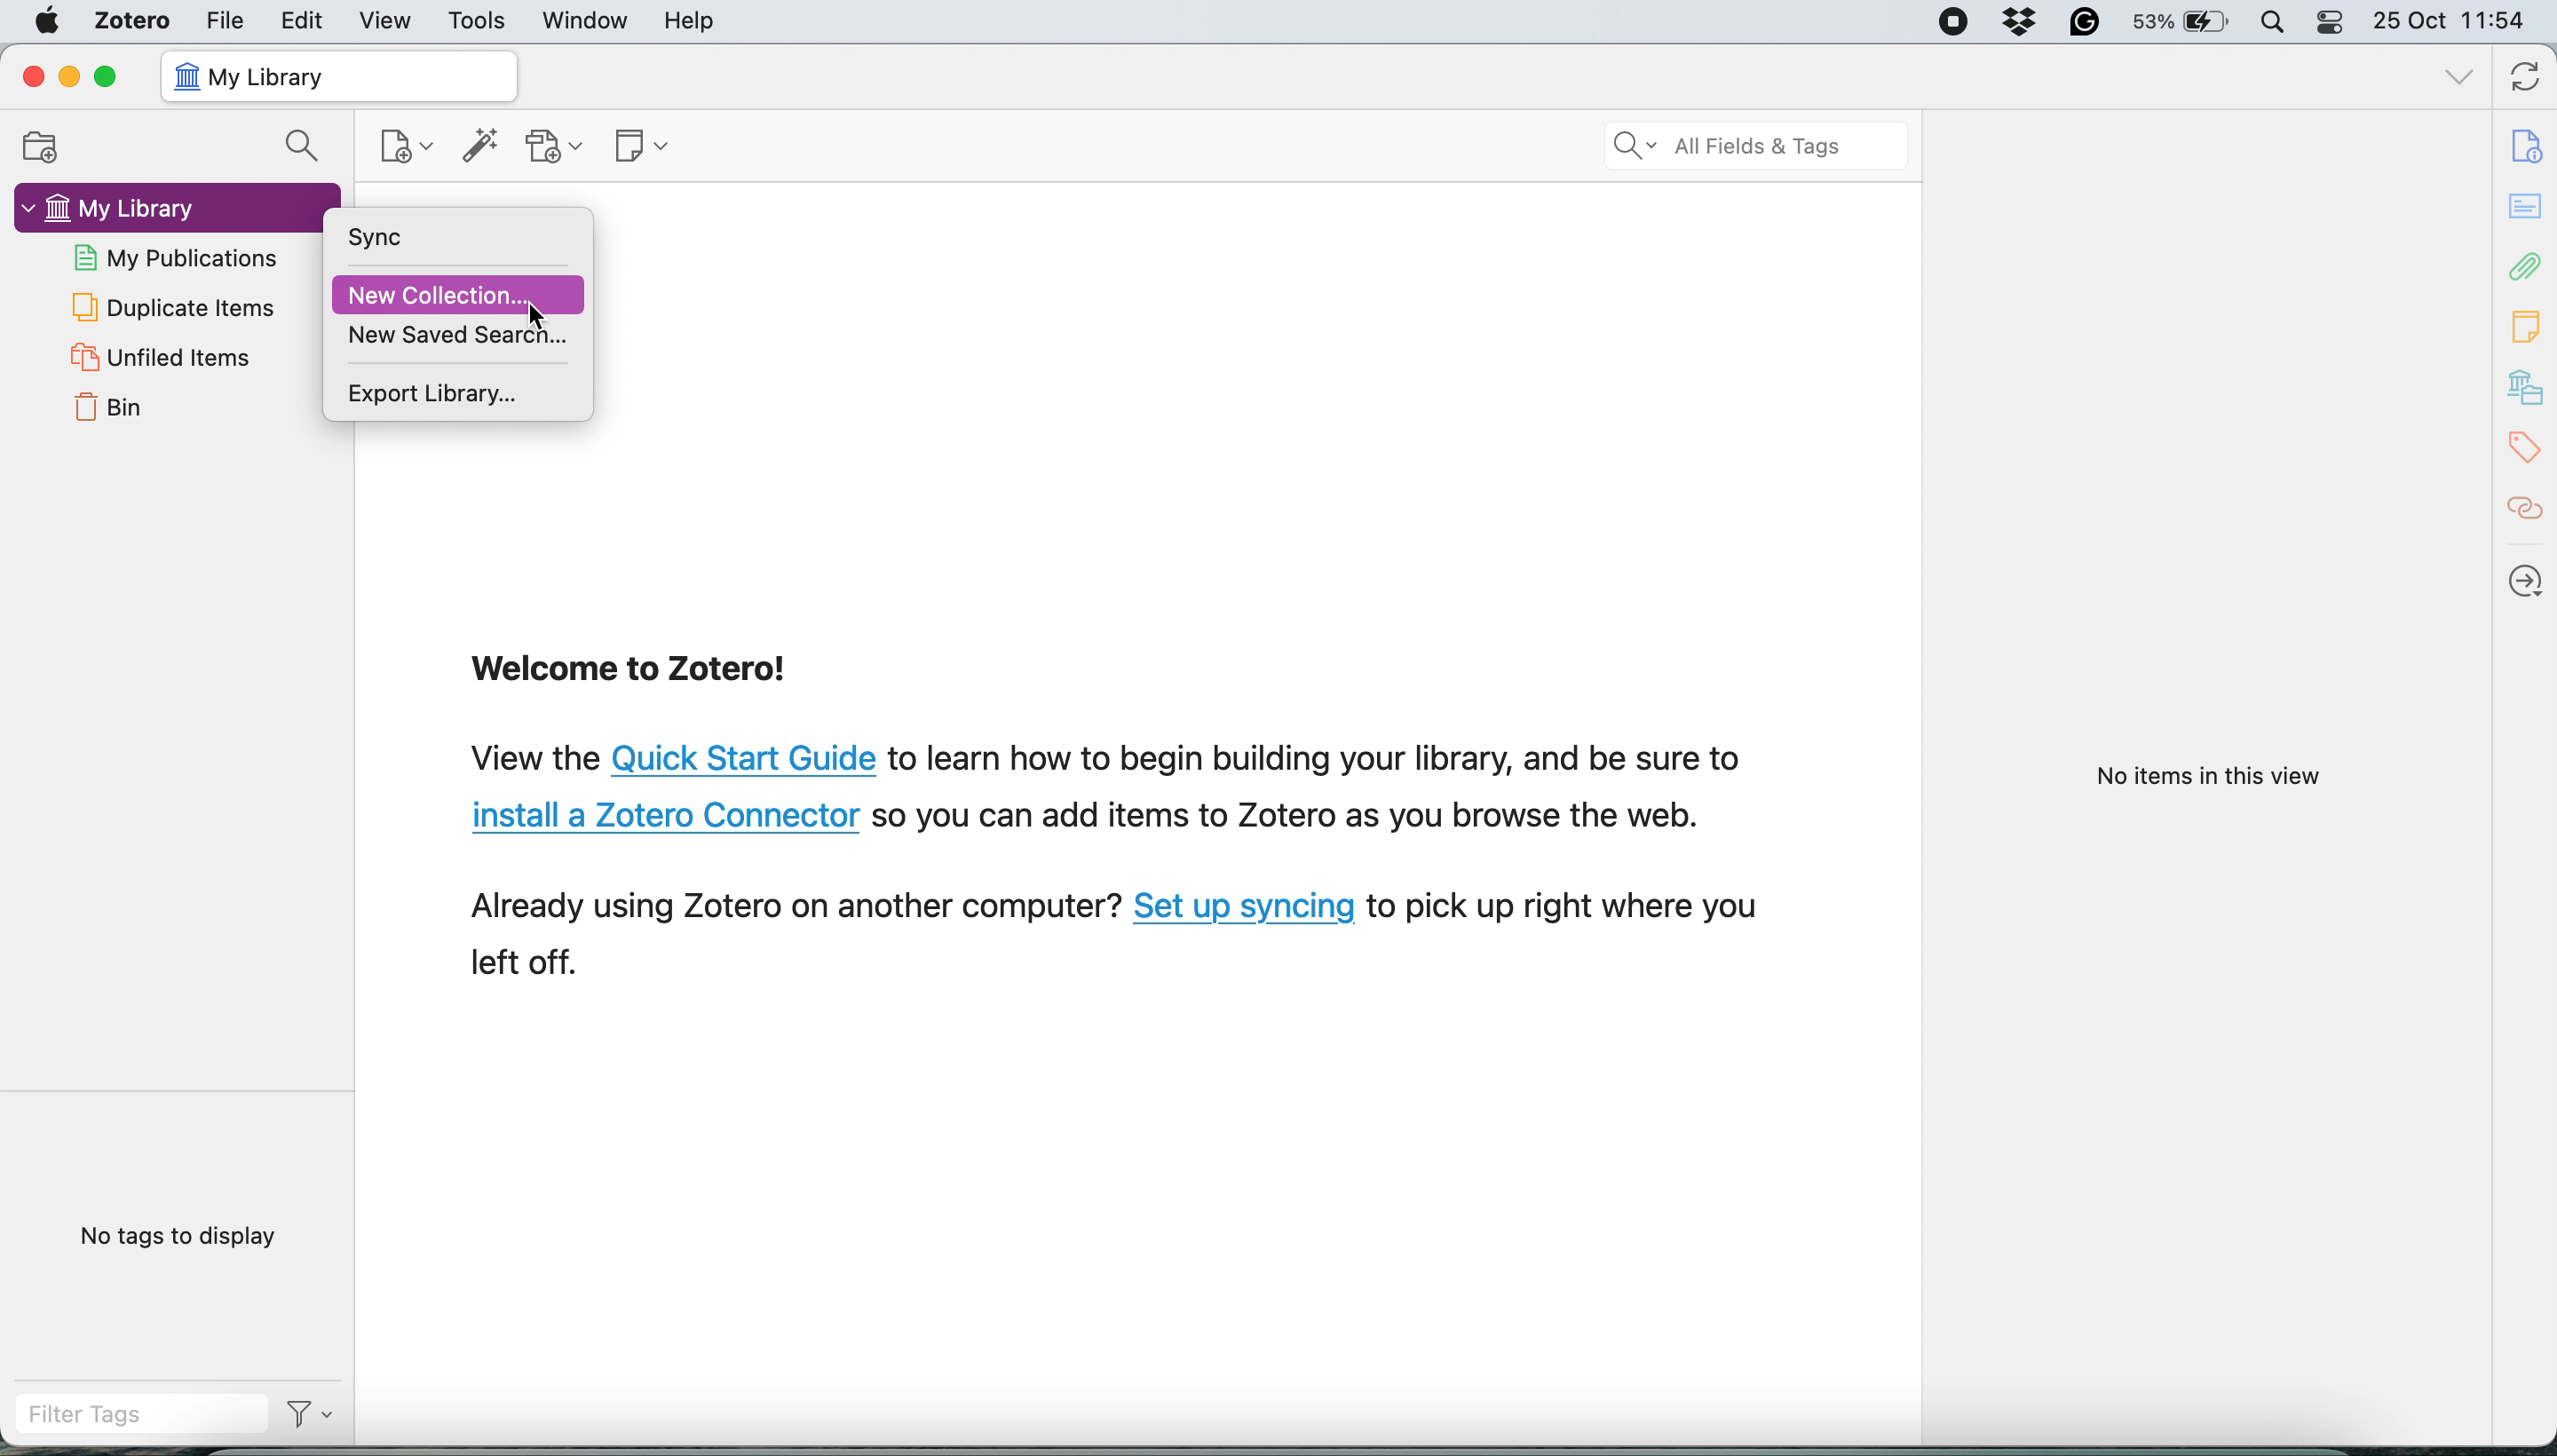 Image resolution: width=2557 pixels, height=1456 pixels. Describe the element at coordinates (581, 20) in the screenshot. I see `window` at that location.